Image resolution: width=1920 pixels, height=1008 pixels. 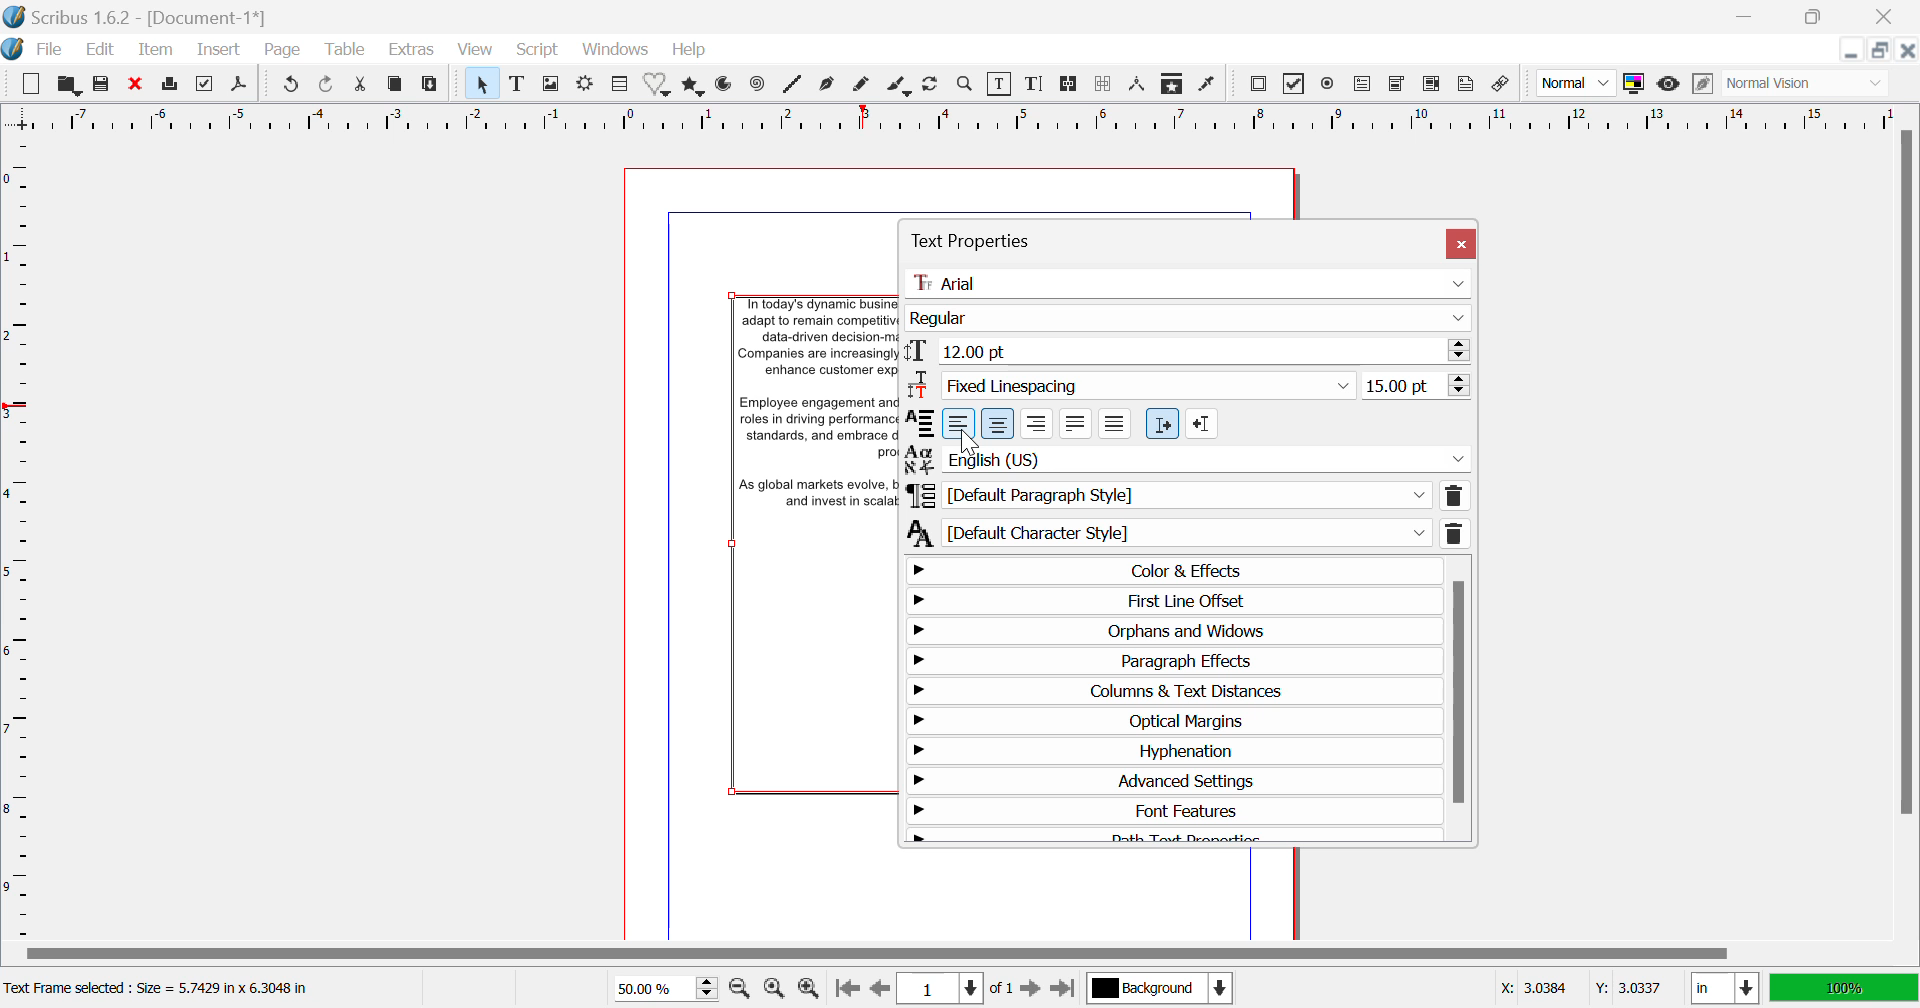 What do you see at coordinates (1210, 86) in the screenshot?
I see `Eyedropper` at bounding box center [1210, 86].